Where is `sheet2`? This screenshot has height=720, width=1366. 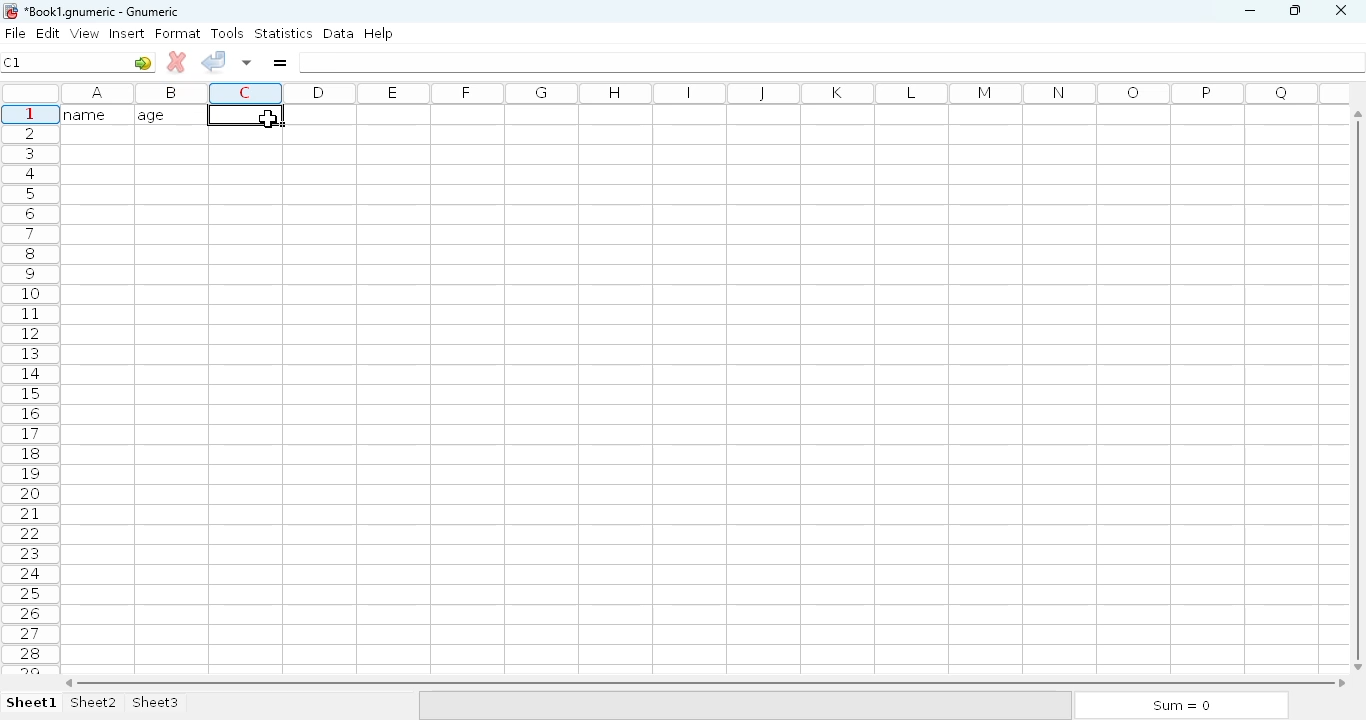 sheet2 is located at coordinates (95, 703).